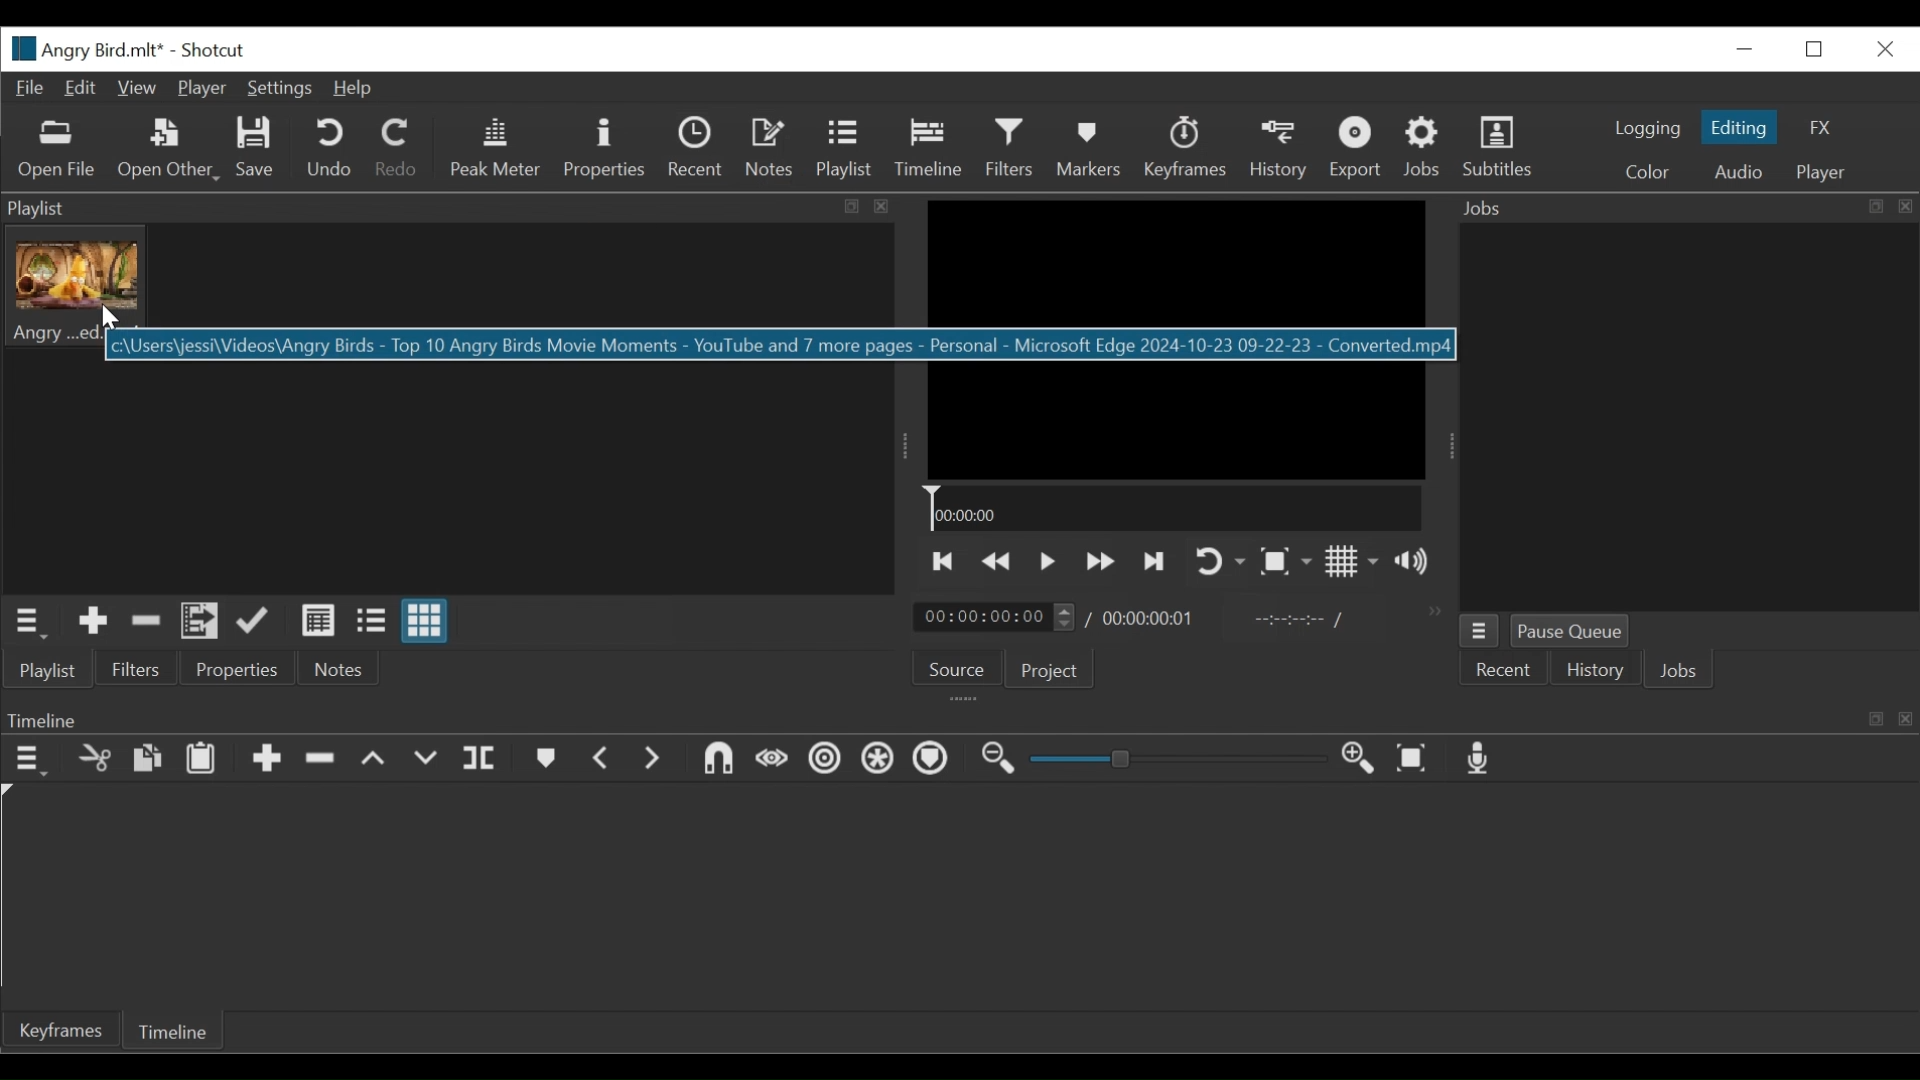 This screenshot has width=1920, height=1080. I want to click on Edit, so click(81, 88).